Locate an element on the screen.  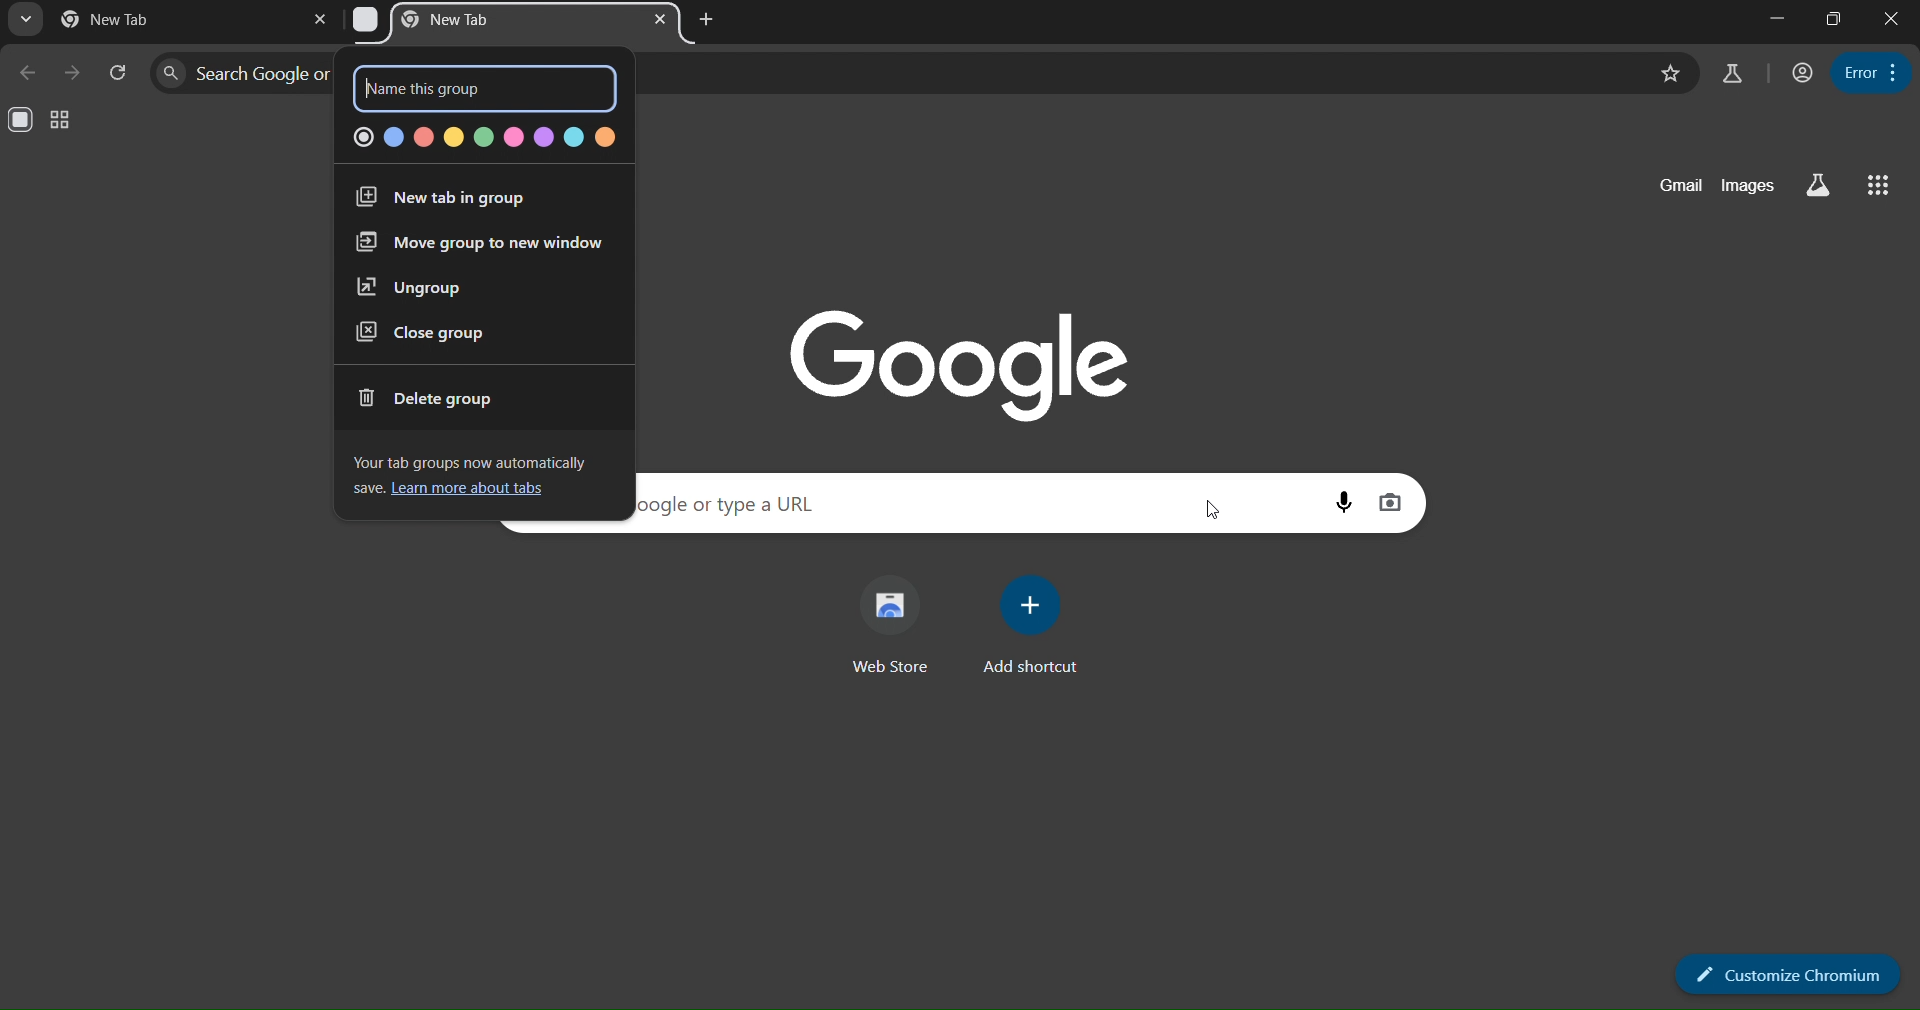
minimize is located at coordinates (1778, 18).